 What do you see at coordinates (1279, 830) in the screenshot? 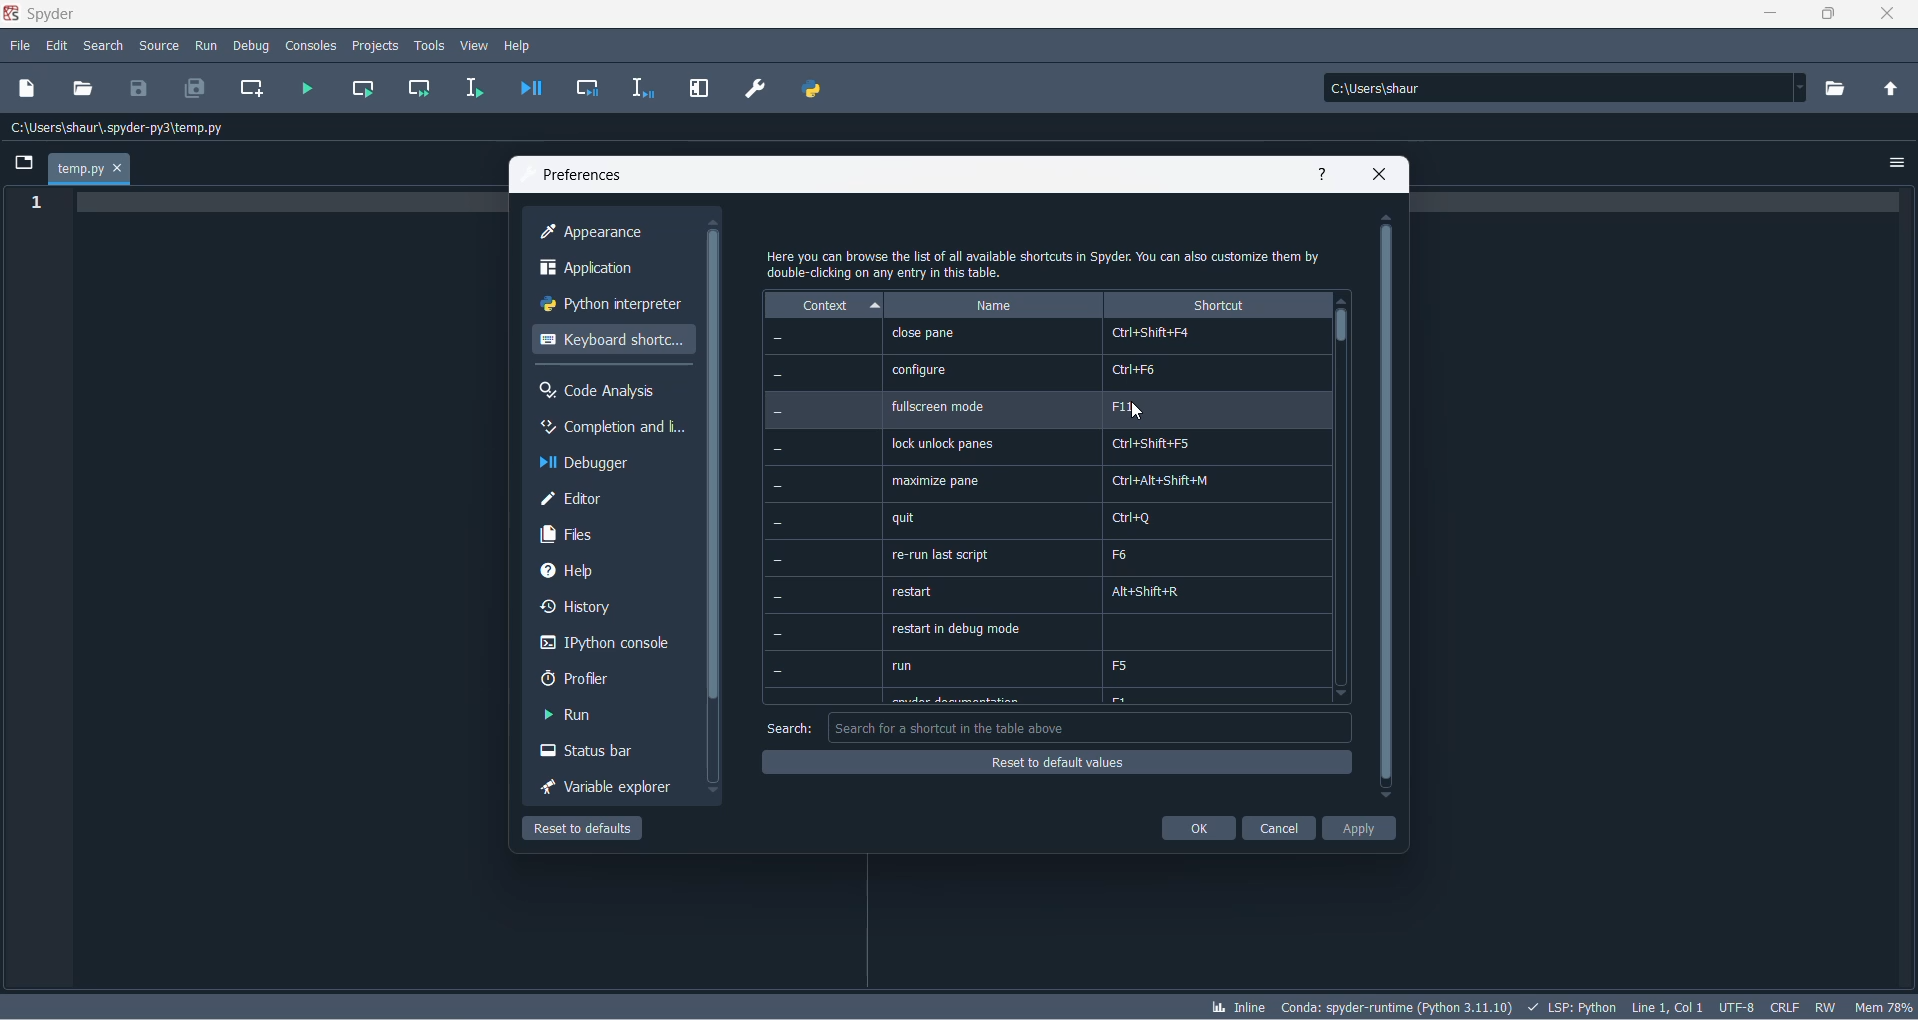
I see `cancel` at bounding box center [1279, 830].